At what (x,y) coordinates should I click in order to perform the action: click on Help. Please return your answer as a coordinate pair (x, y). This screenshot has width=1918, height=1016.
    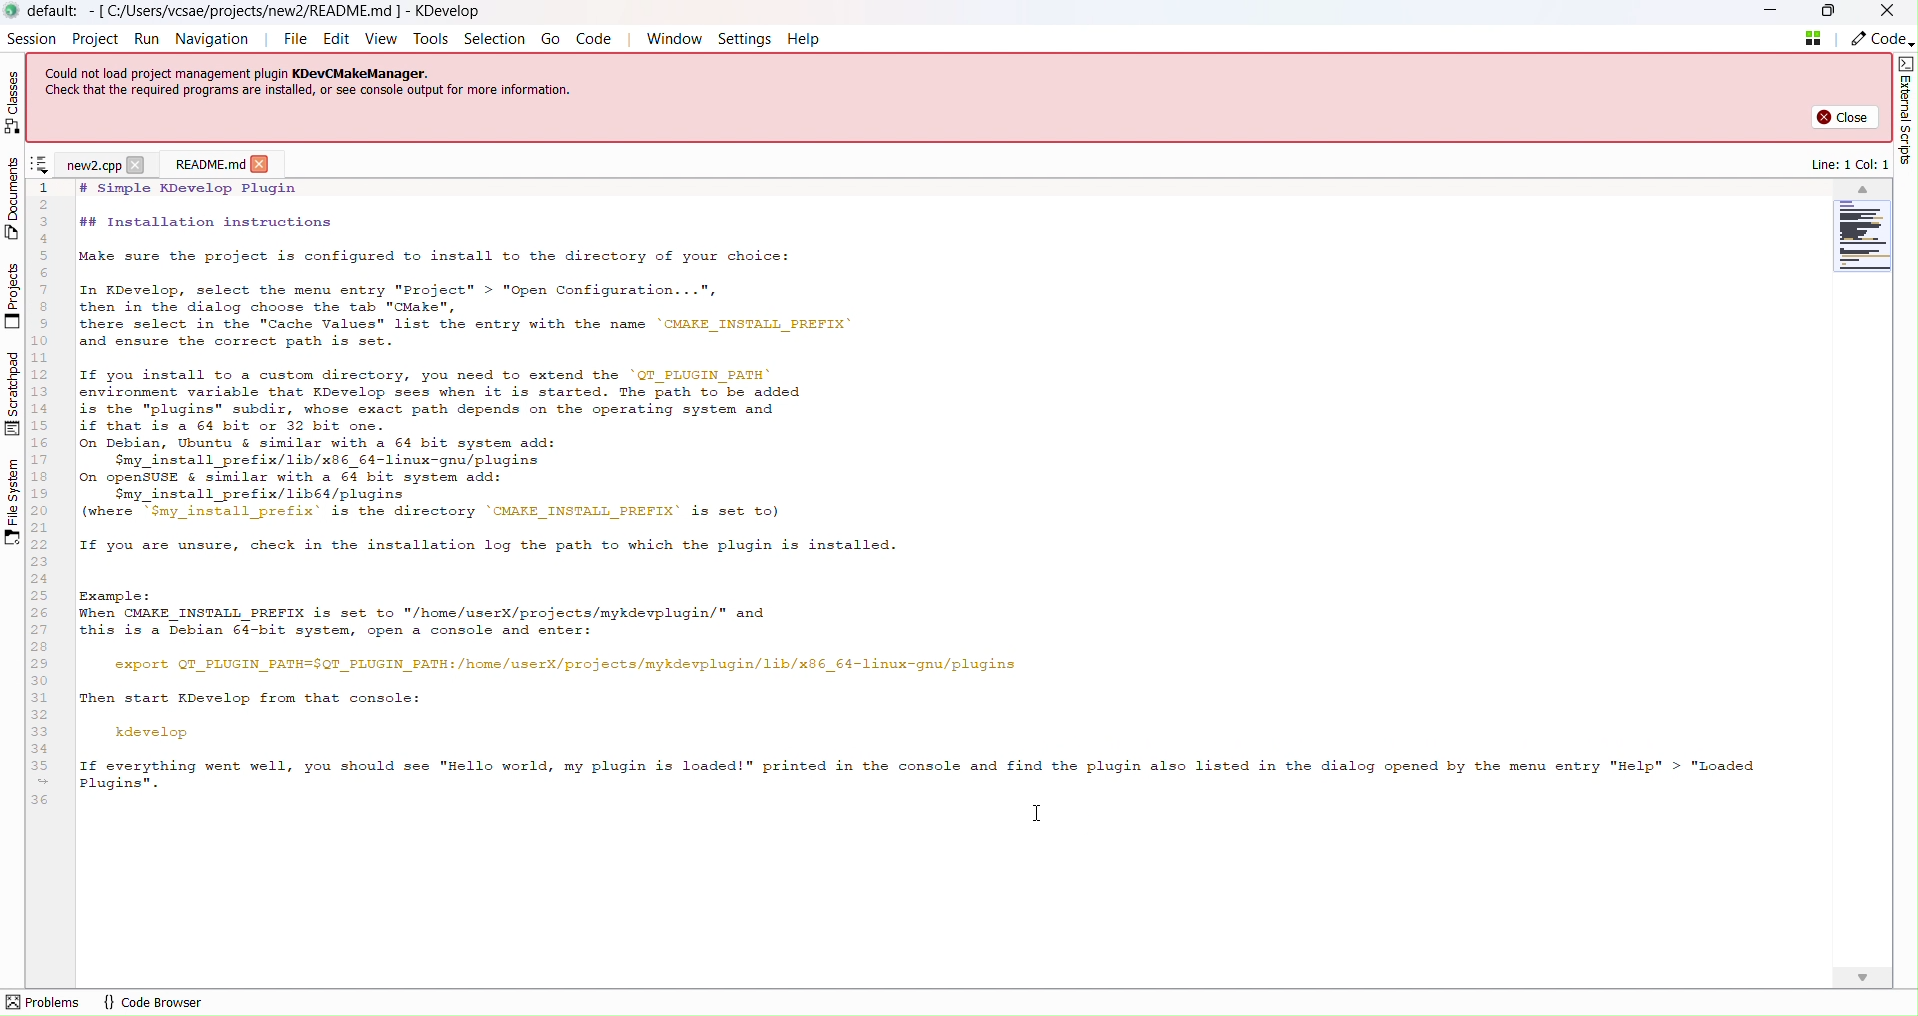
    Looking at the image, I should click on (803, 38).